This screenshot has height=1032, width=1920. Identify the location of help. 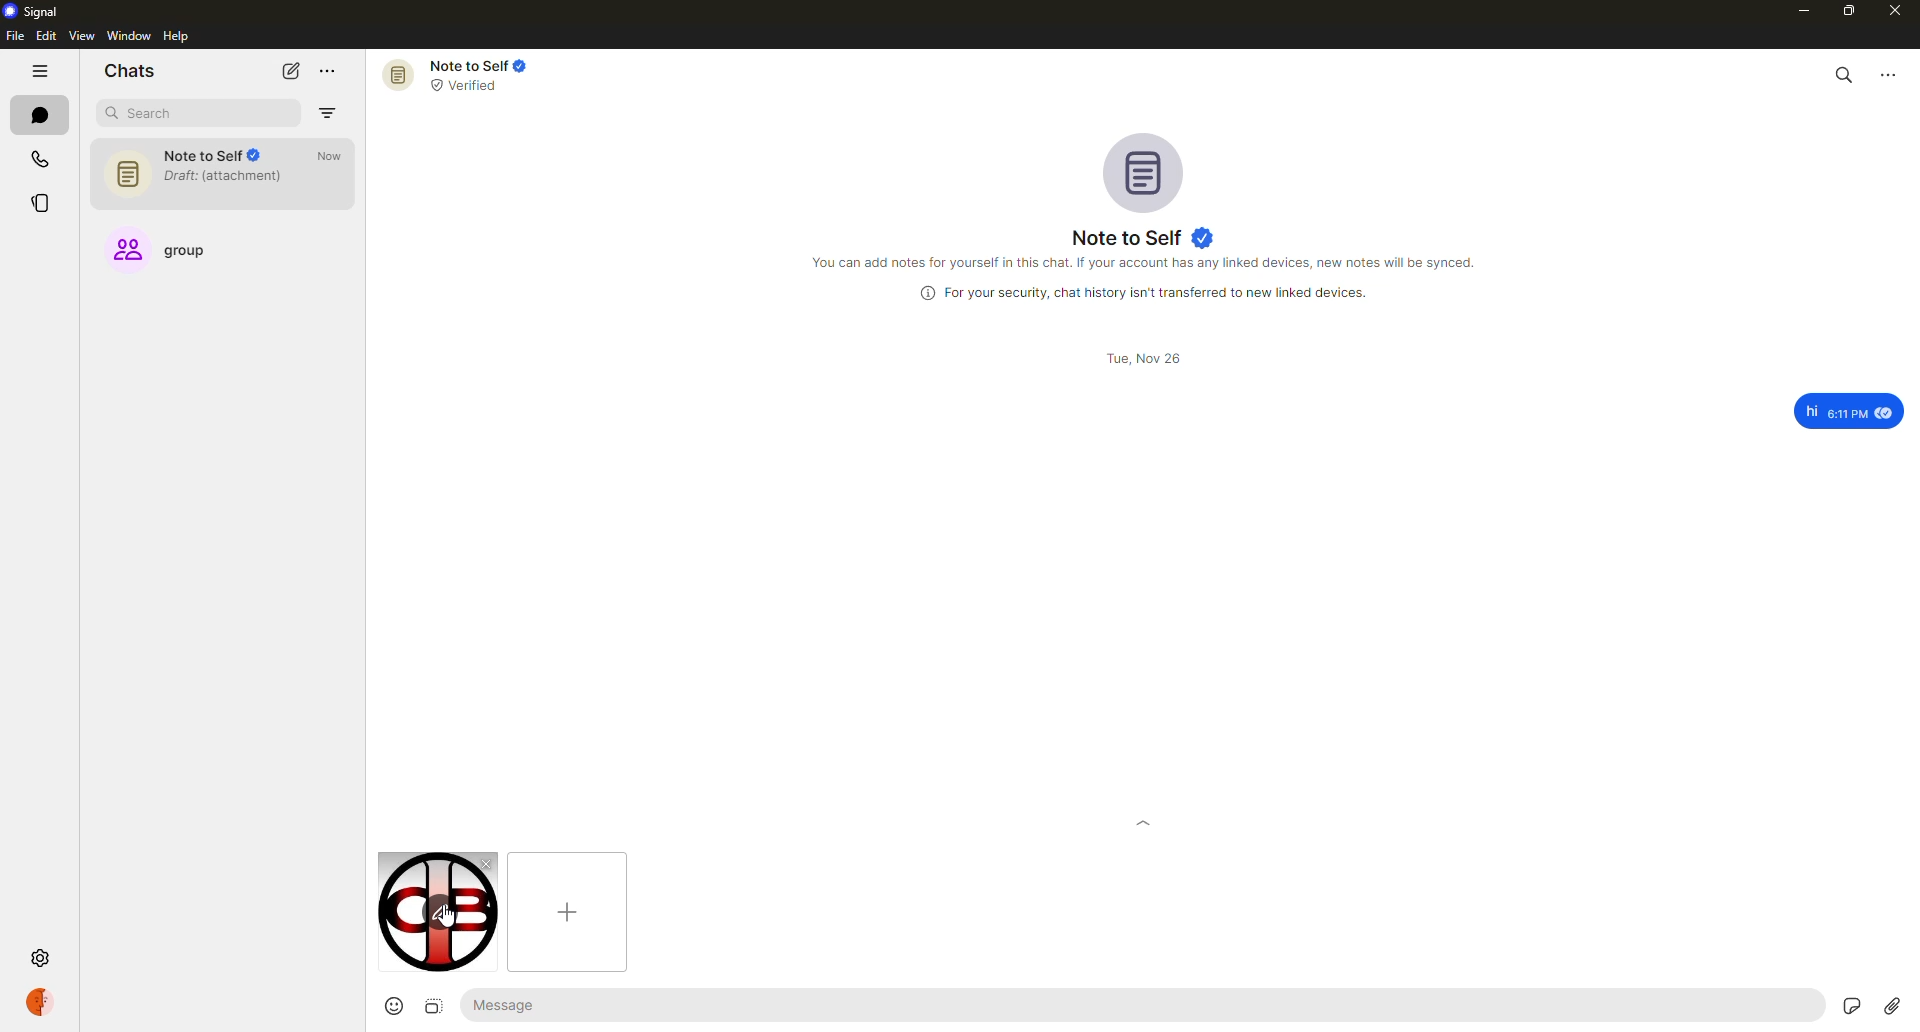
(175, 36).